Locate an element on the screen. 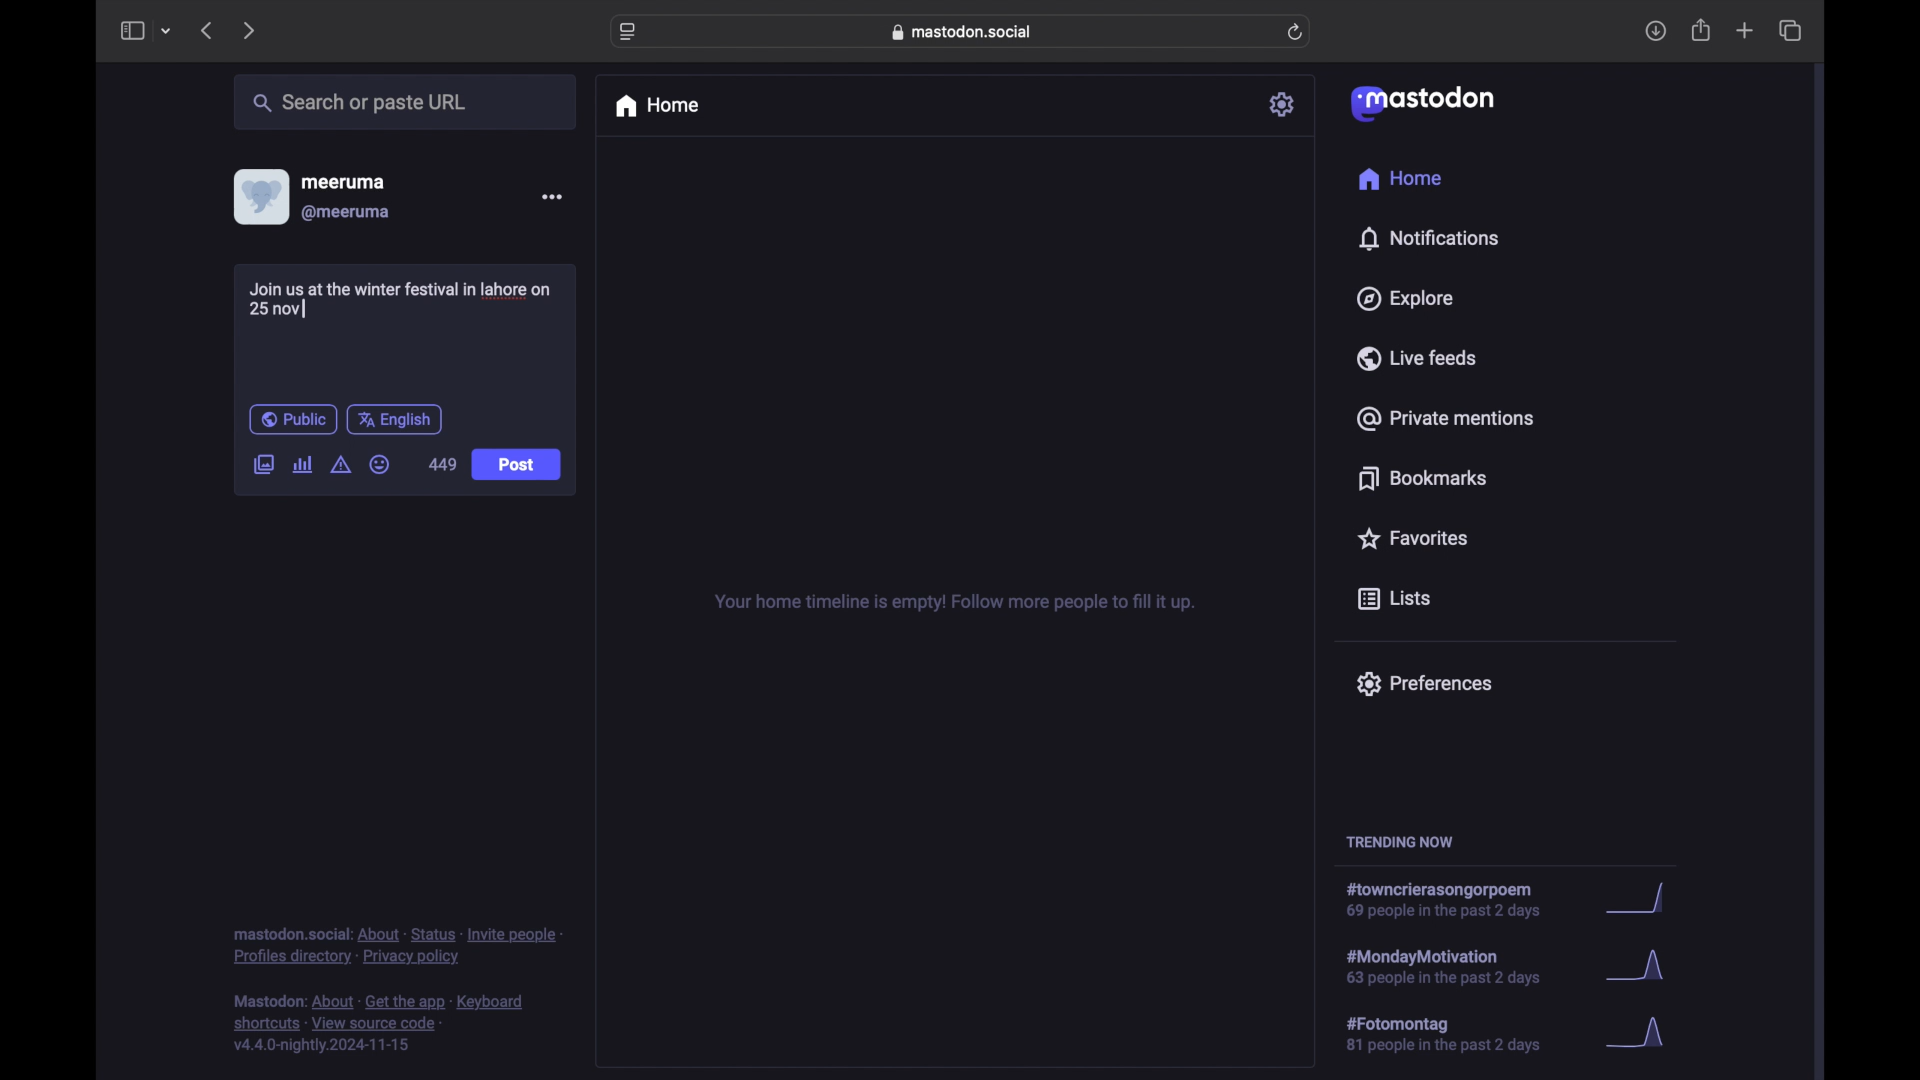 The width and height of the screenshot is (1920, 1080). web address is located at coordinates (966, 31).